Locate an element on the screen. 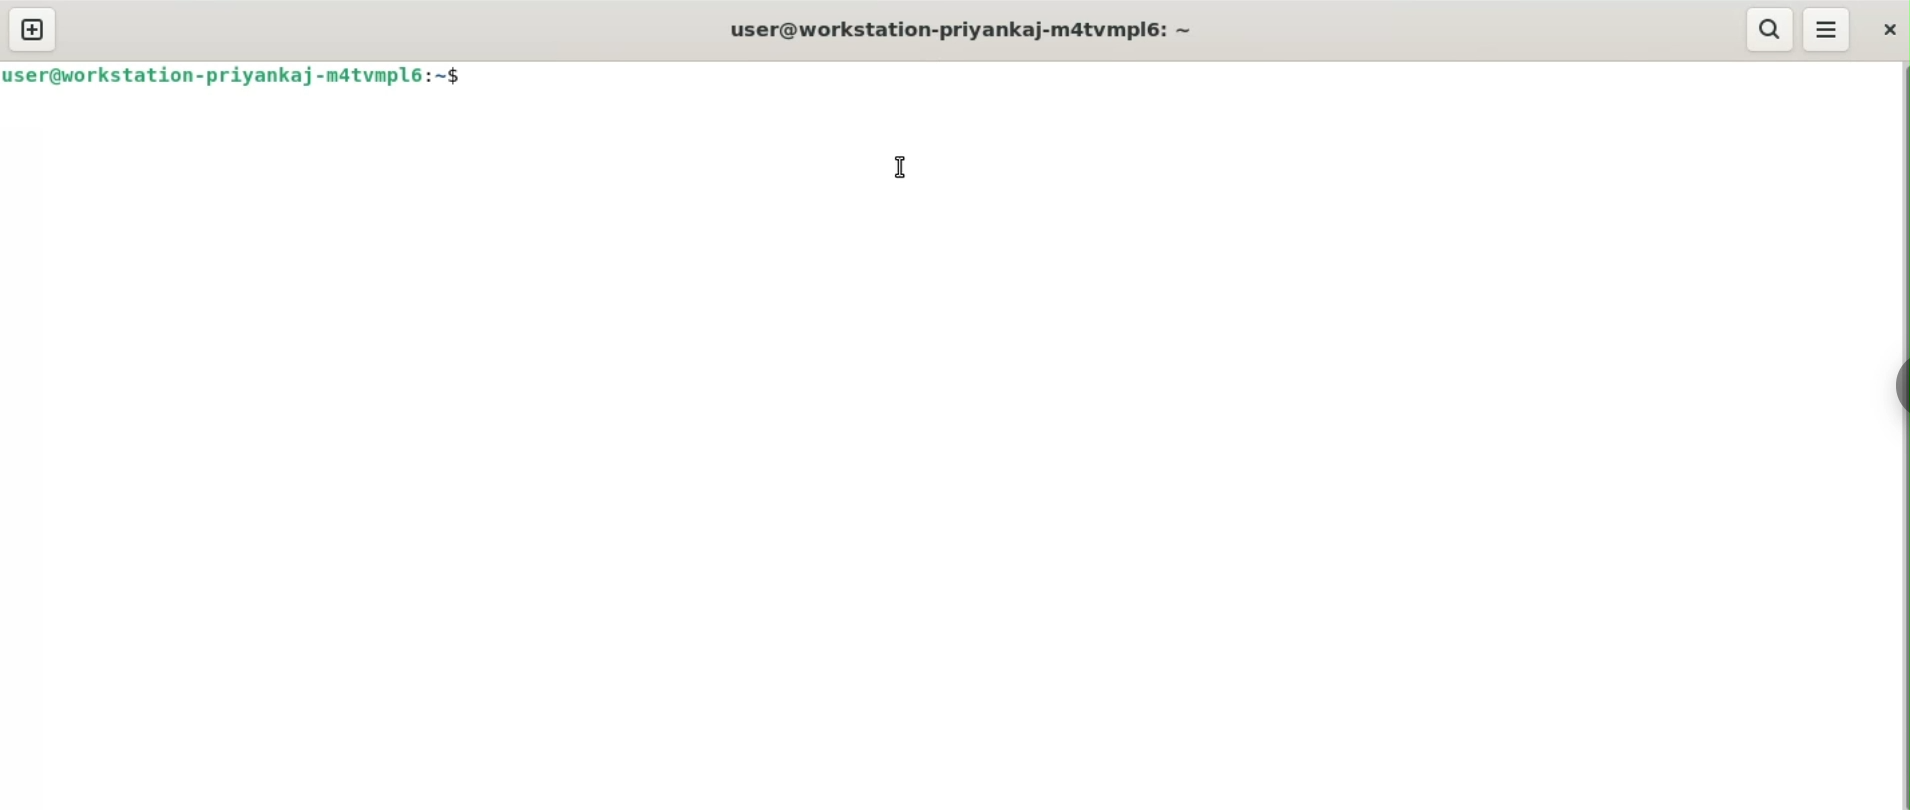 This screenshot has height=810, width=1910. user@workstation-priyankaj-m4tvmpl6:- is located at coordinates (975, 29).